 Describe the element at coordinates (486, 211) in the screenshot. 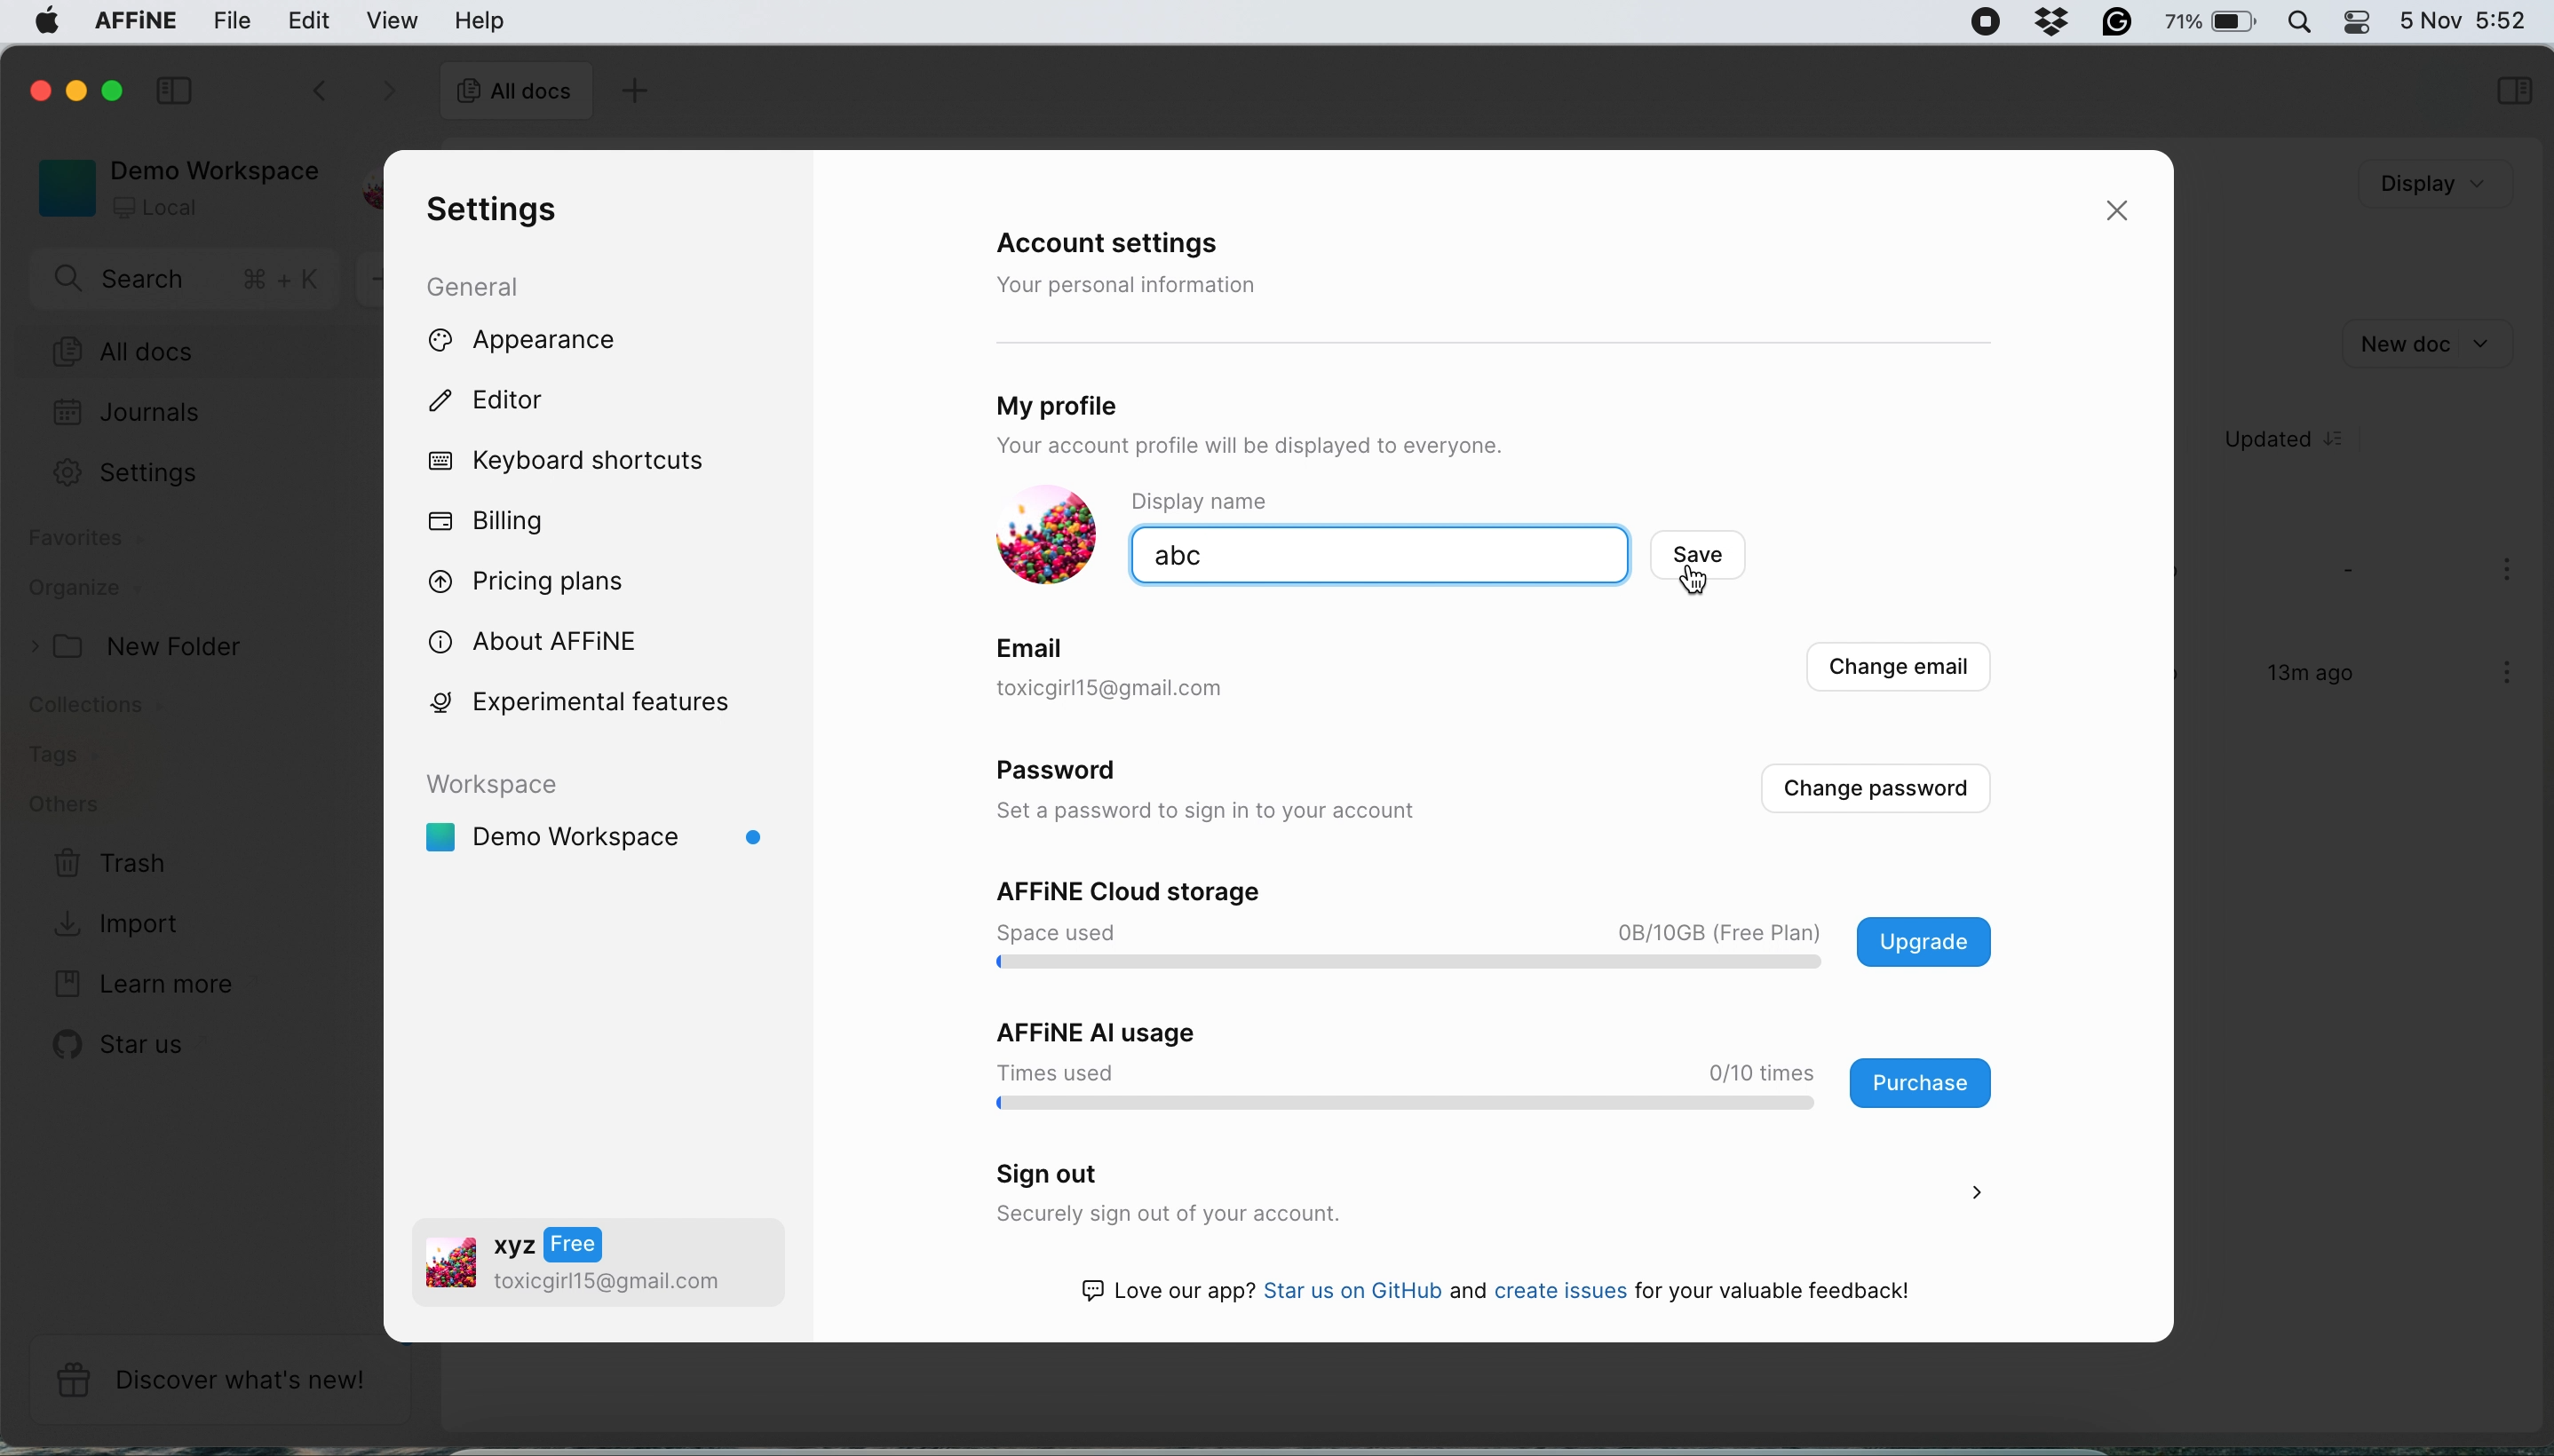

I see `settings` at that location.